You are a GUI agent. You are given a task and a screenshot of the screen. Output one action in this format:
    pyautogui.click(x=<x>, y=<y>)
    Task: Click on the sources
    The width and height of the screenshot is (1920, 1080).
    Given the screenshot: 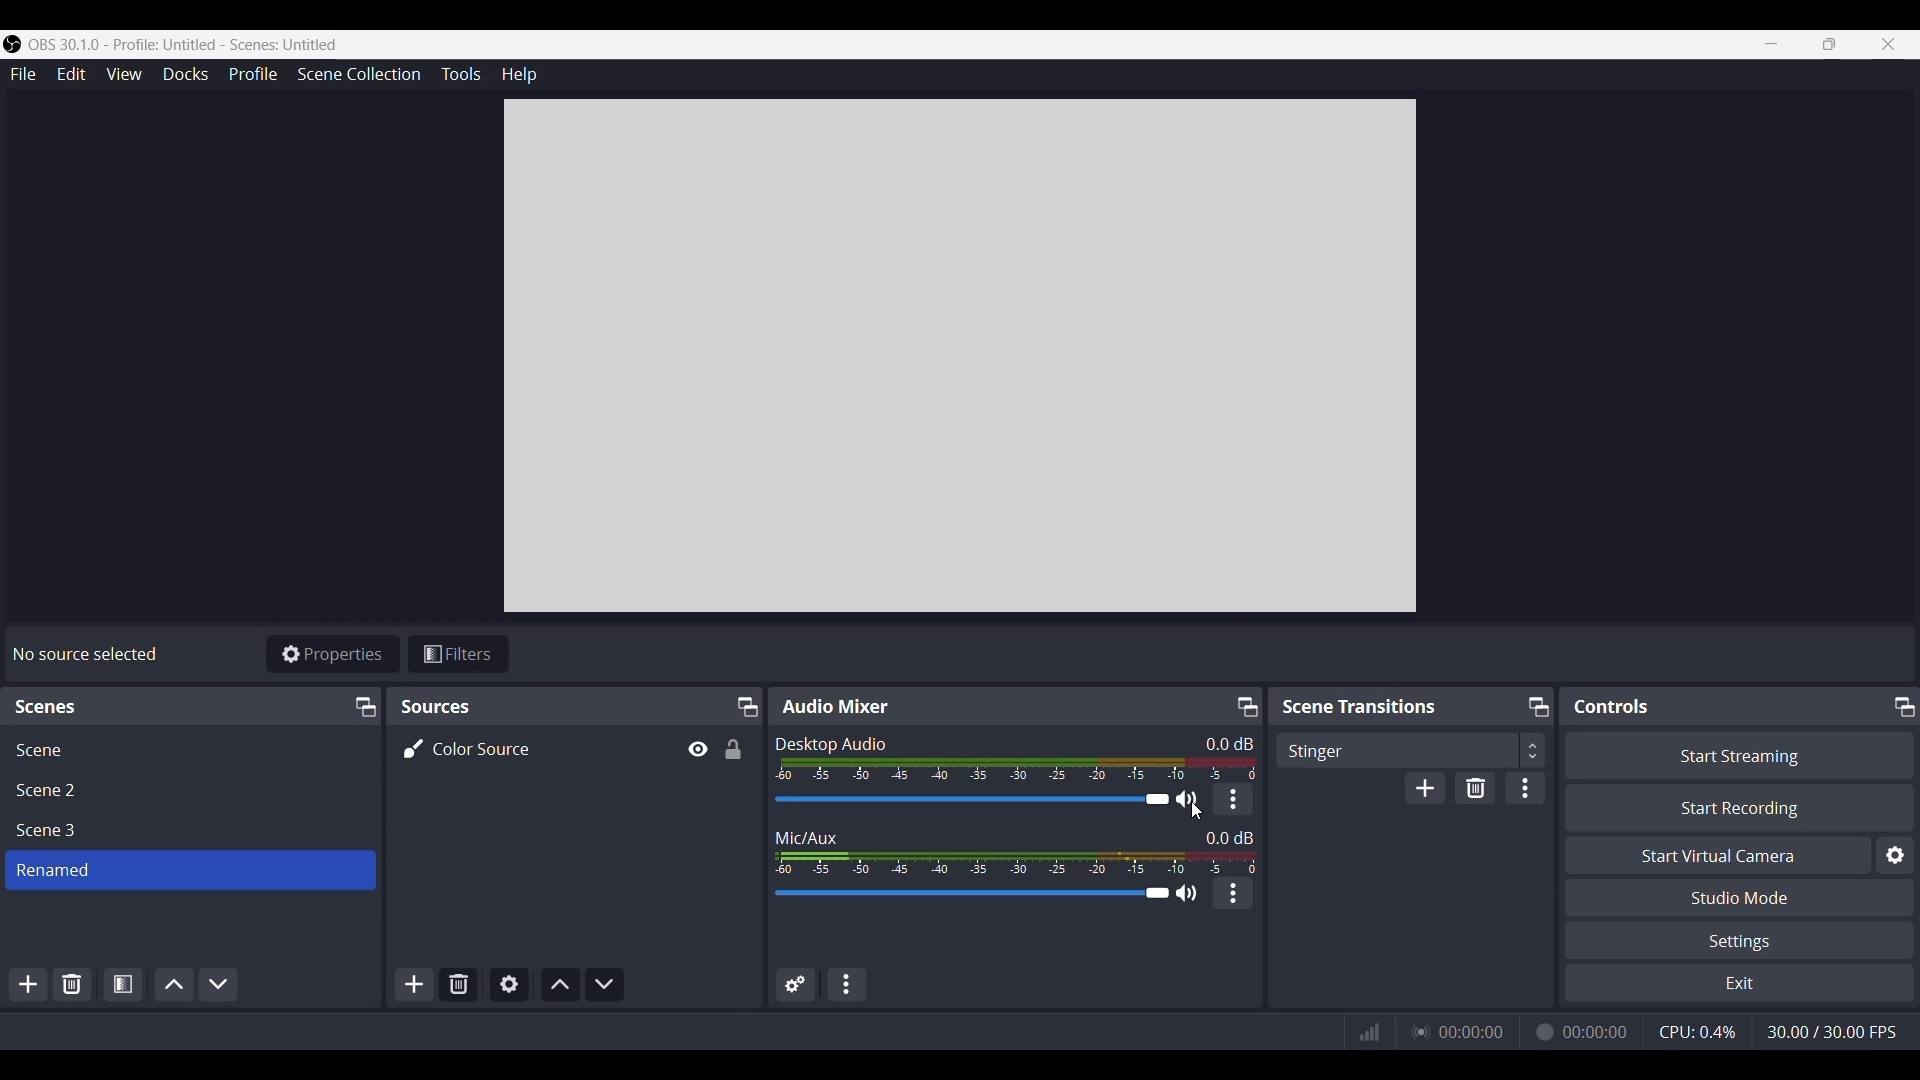 What is the action you would take?
    pyautogui.click(x=451, y=706)
    